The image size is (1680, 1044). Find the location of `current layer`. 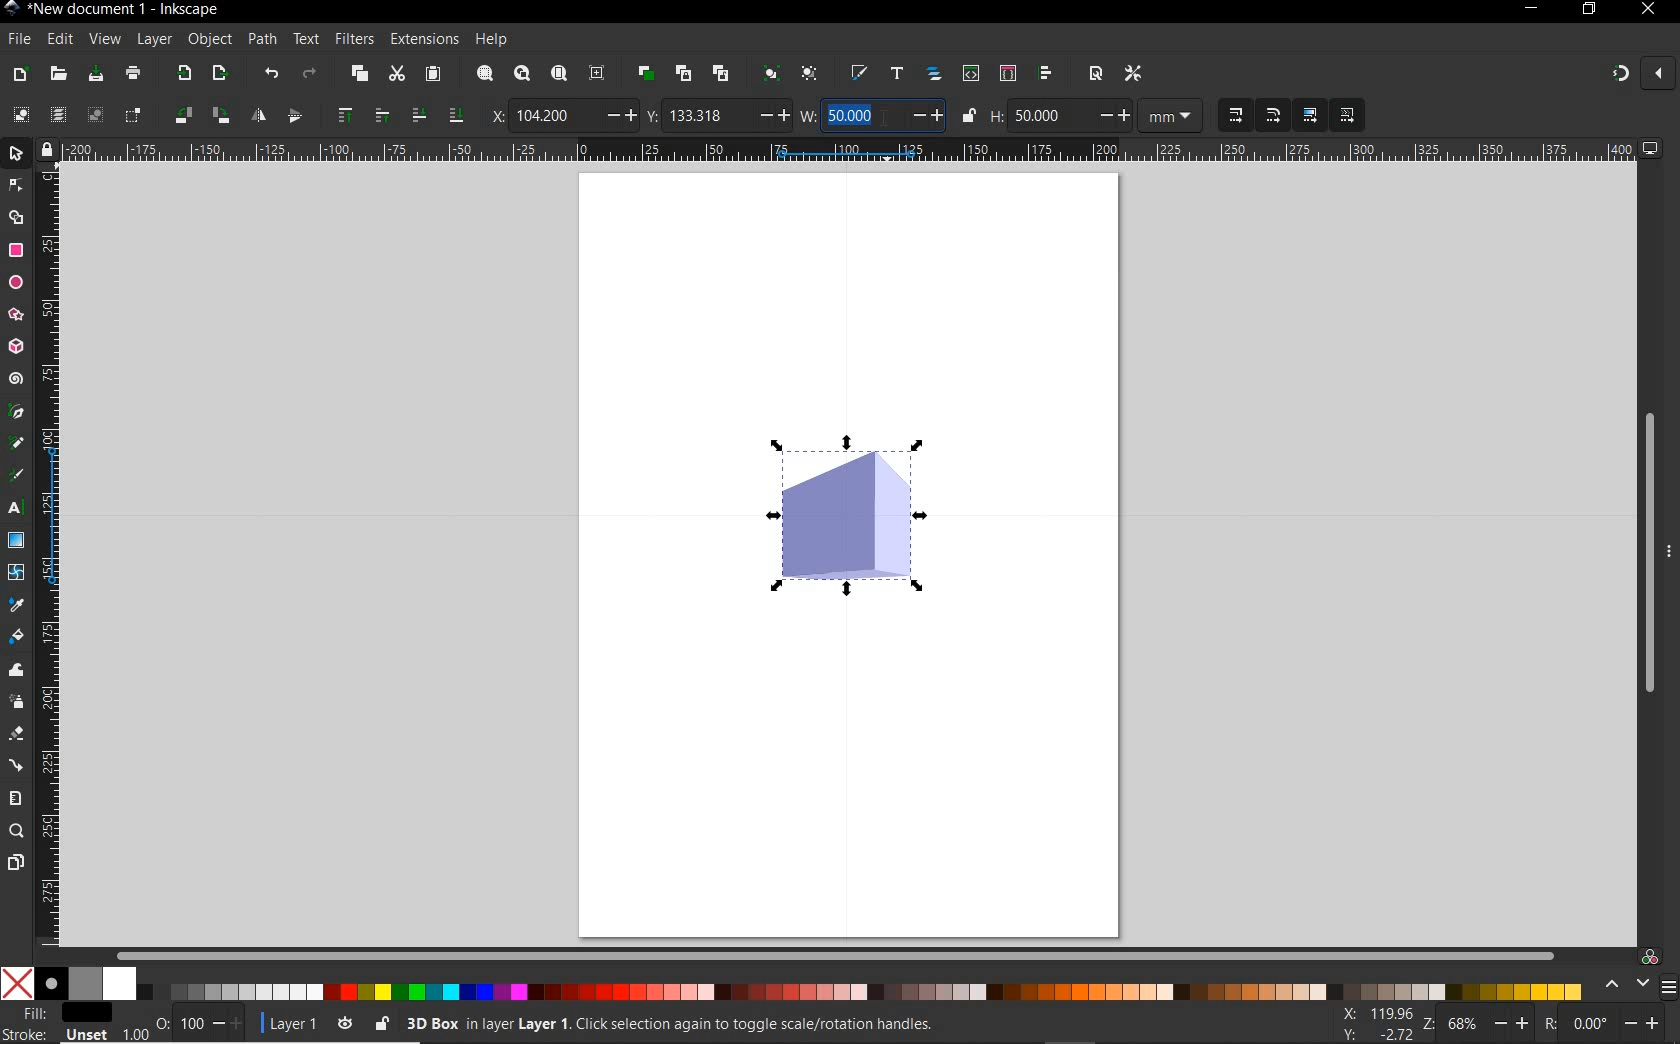

current layer is located at coordinates (293, 1024).